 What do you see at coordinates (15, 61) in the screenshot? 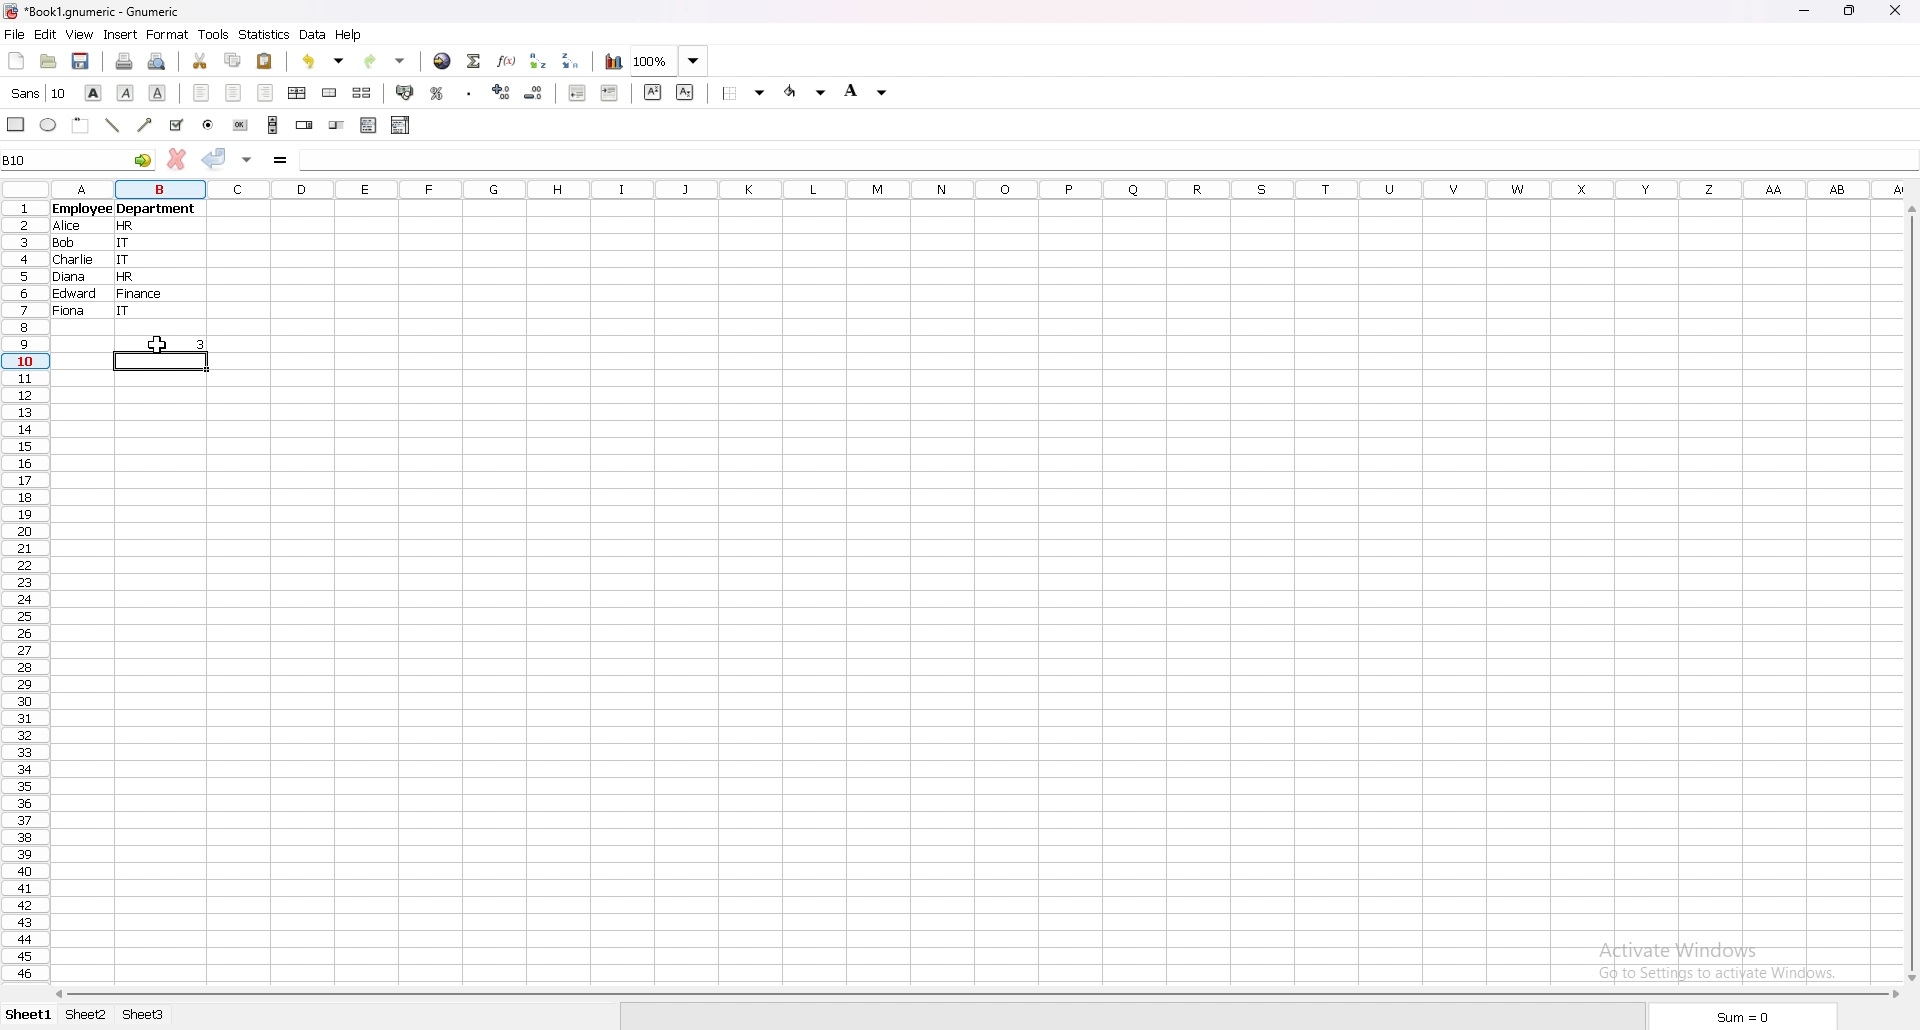
I see `new` at bounding box center [15, 61].